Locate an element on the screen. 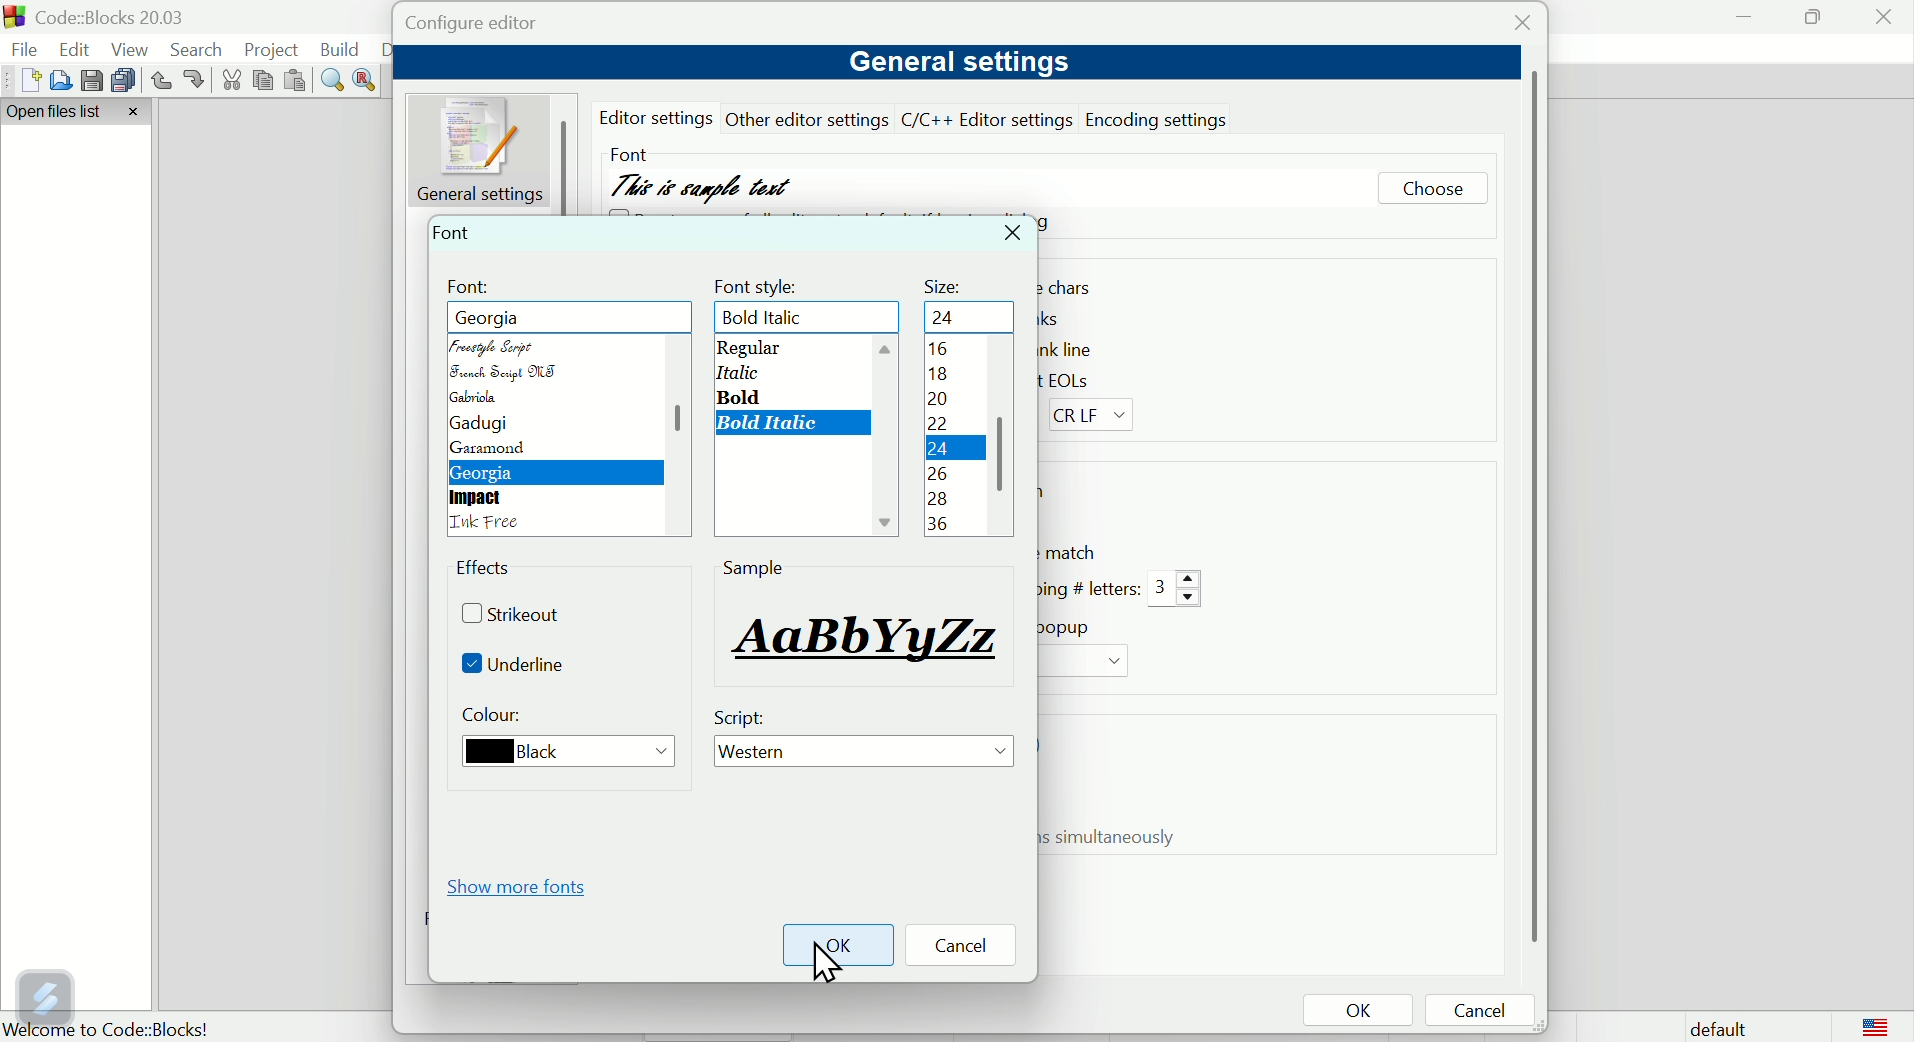  cut is located at coordinates (233, 81).